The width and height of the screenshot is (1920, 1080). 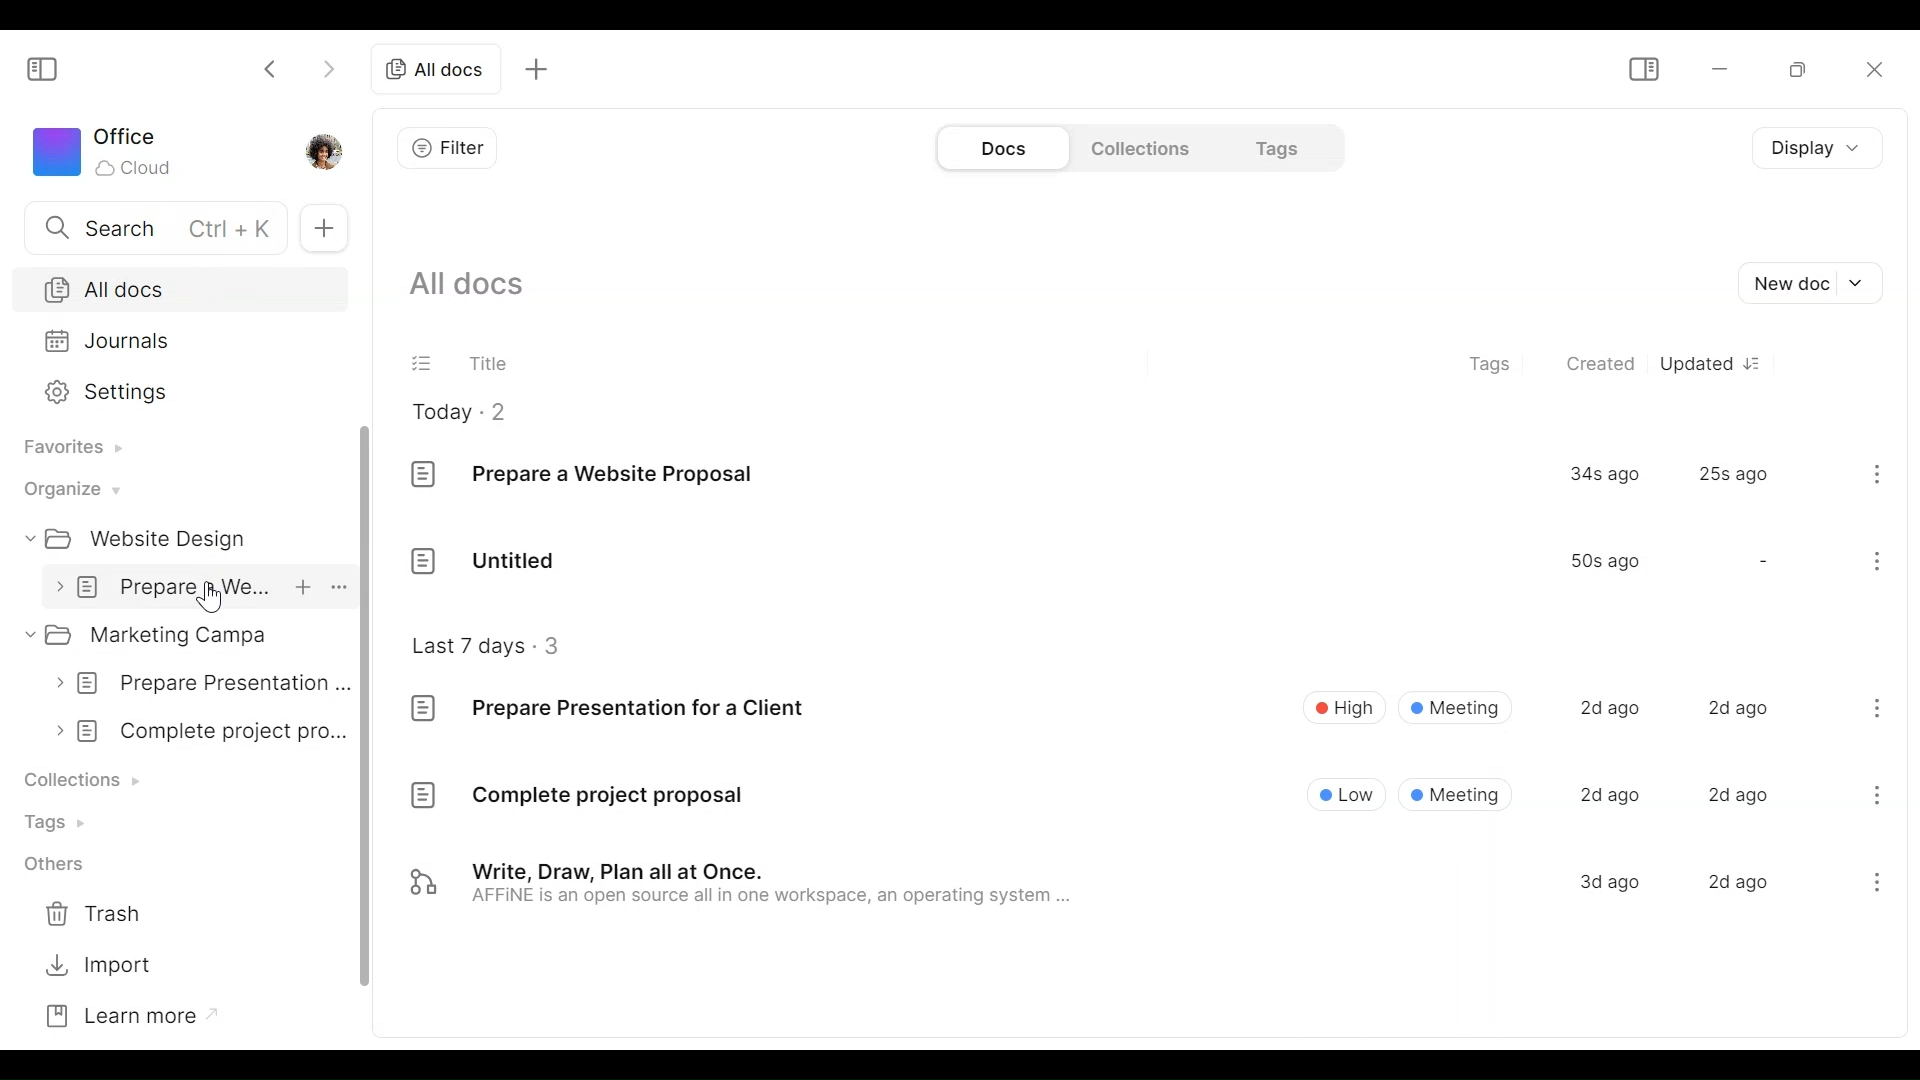 What do you see at coordinates (1724, 68) in the screenshot?
I see `minimize` at bounding box center [1724, 68].